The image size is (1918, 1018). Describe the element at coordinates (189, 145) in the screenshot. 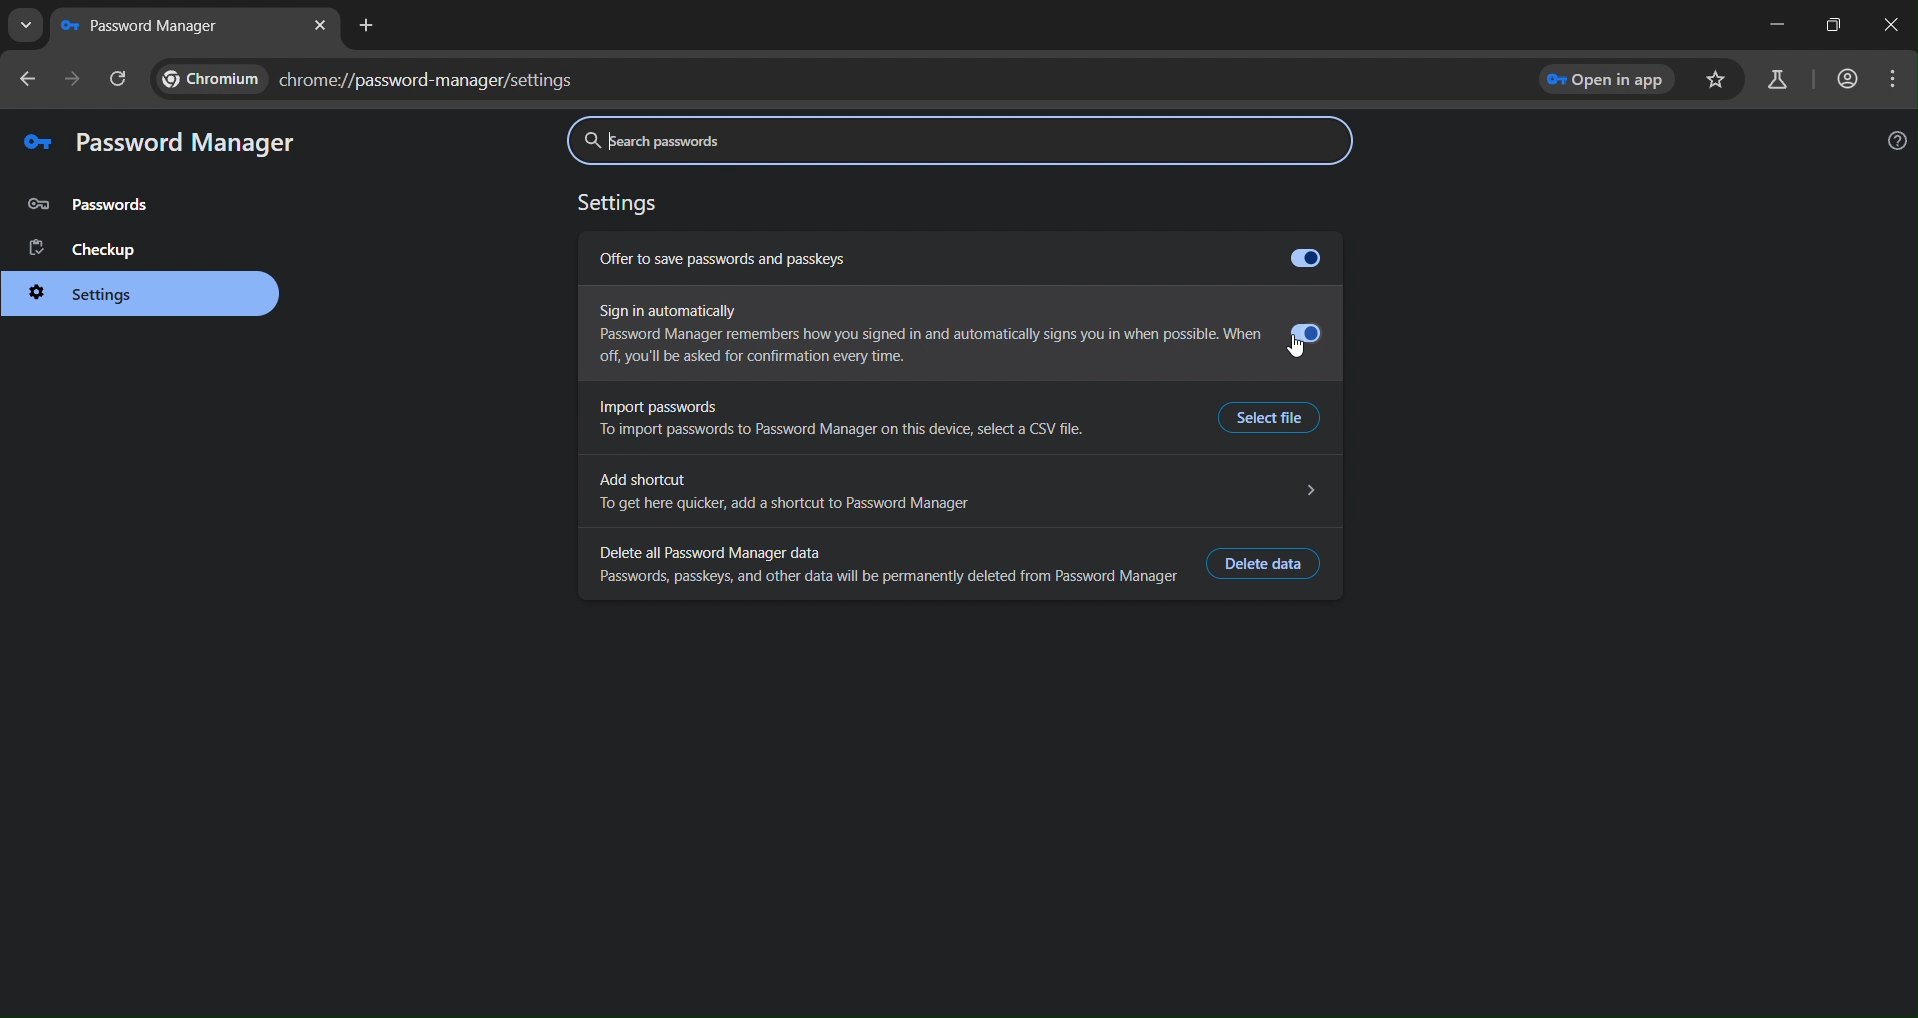

I see `password manager` at that location.